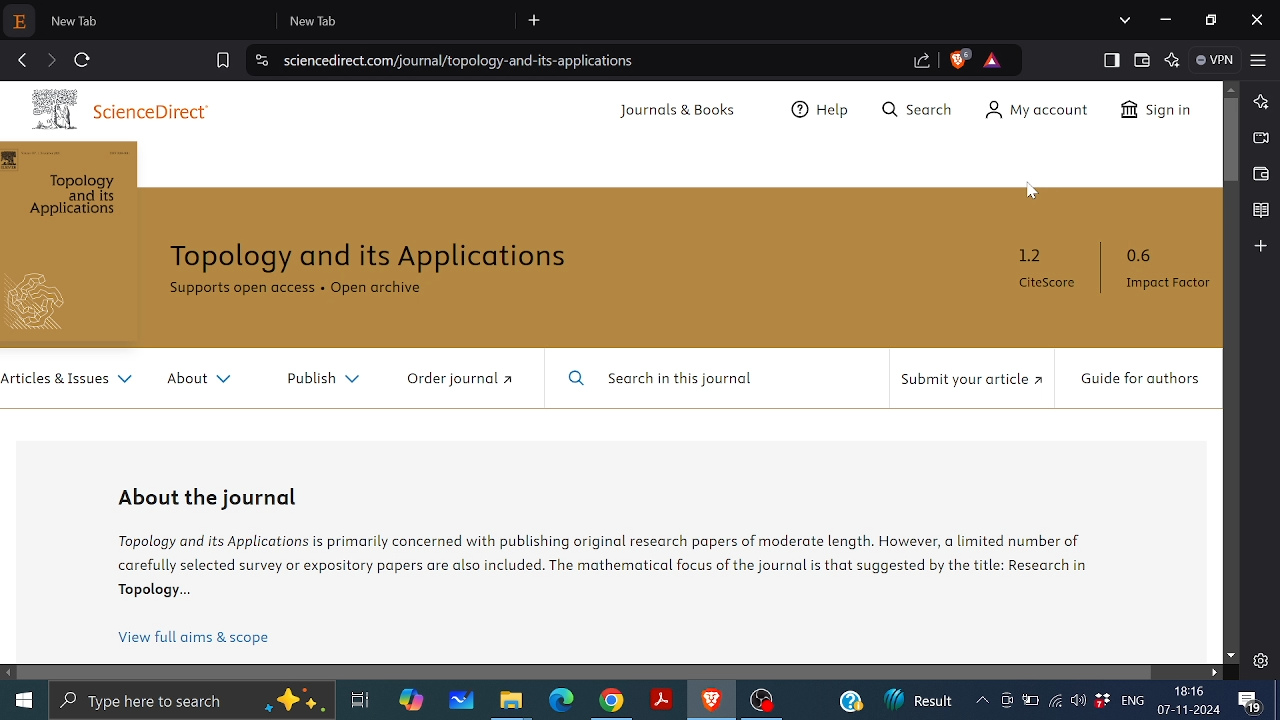  What do you see at coordinates (1133, 701) in the screenshot?
I see `` at bounding box center [1133, 701].